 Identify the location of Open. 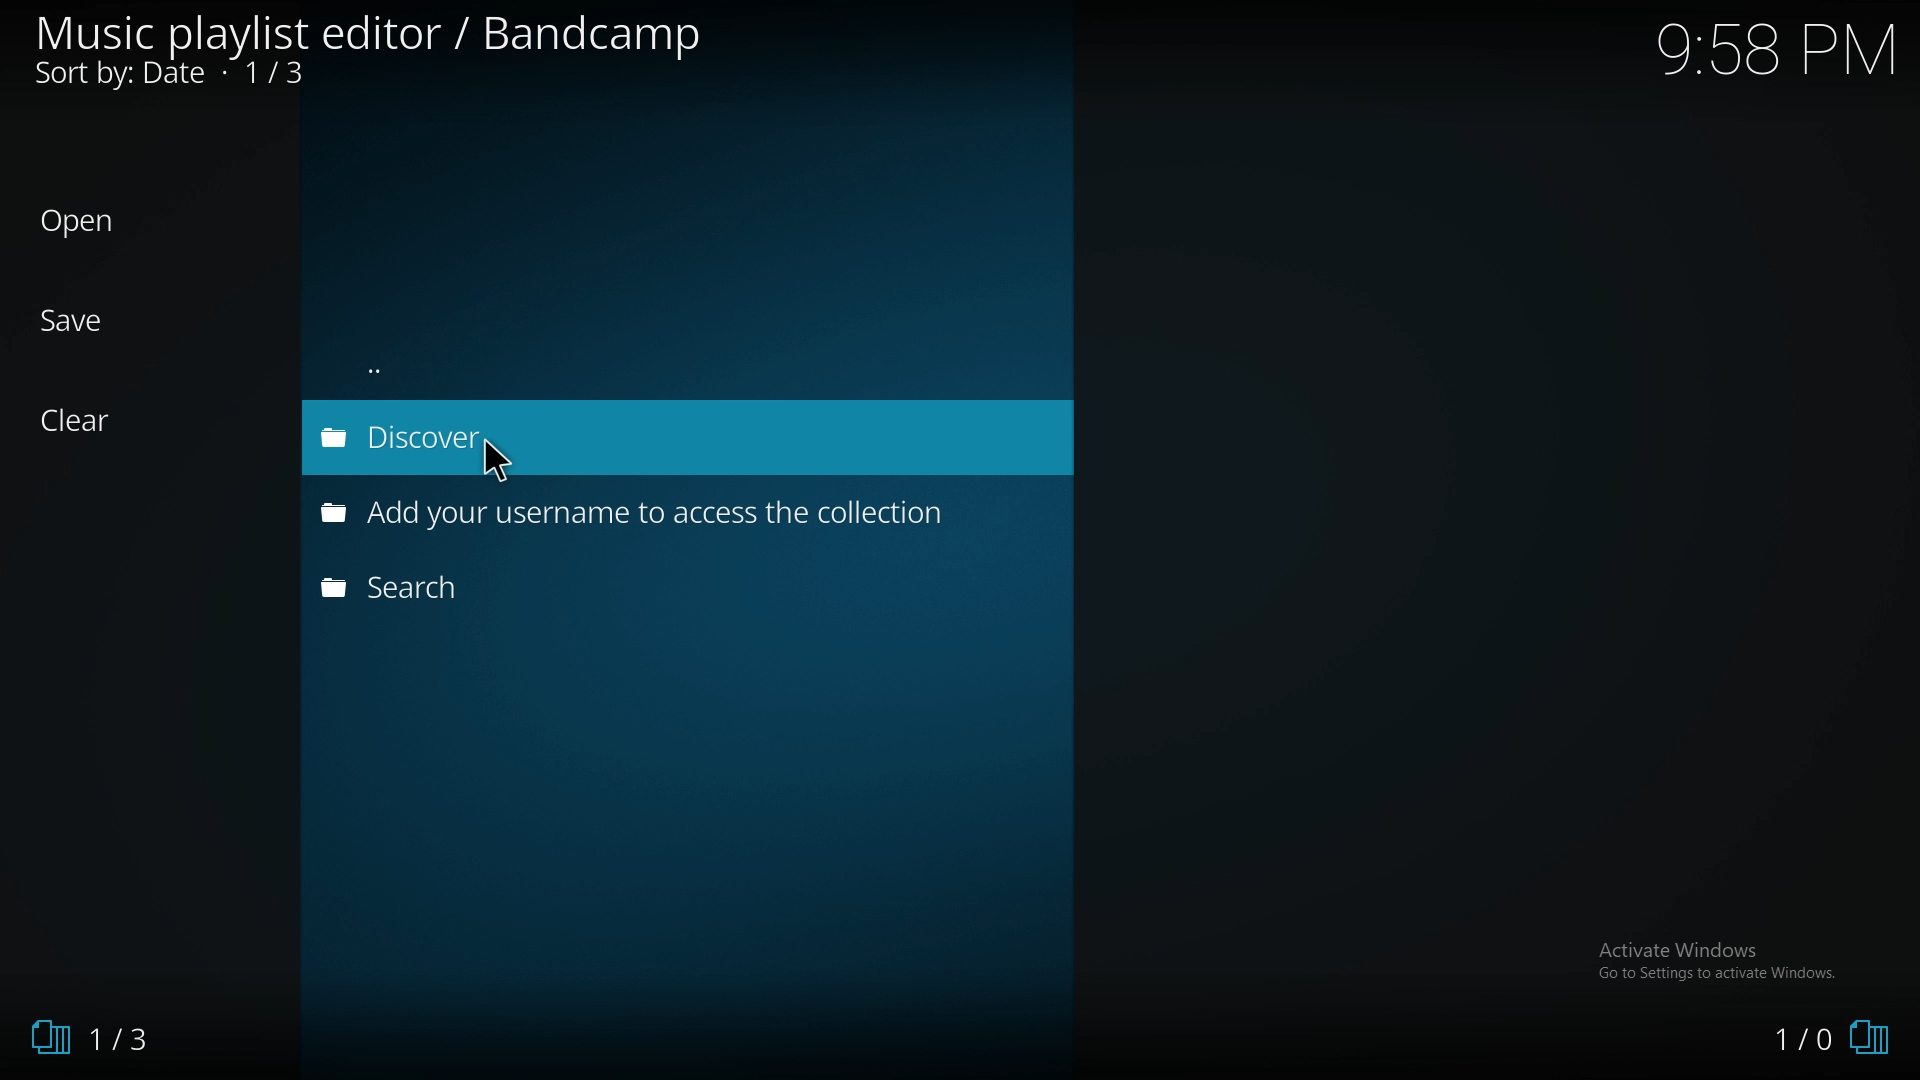
(78, 222).